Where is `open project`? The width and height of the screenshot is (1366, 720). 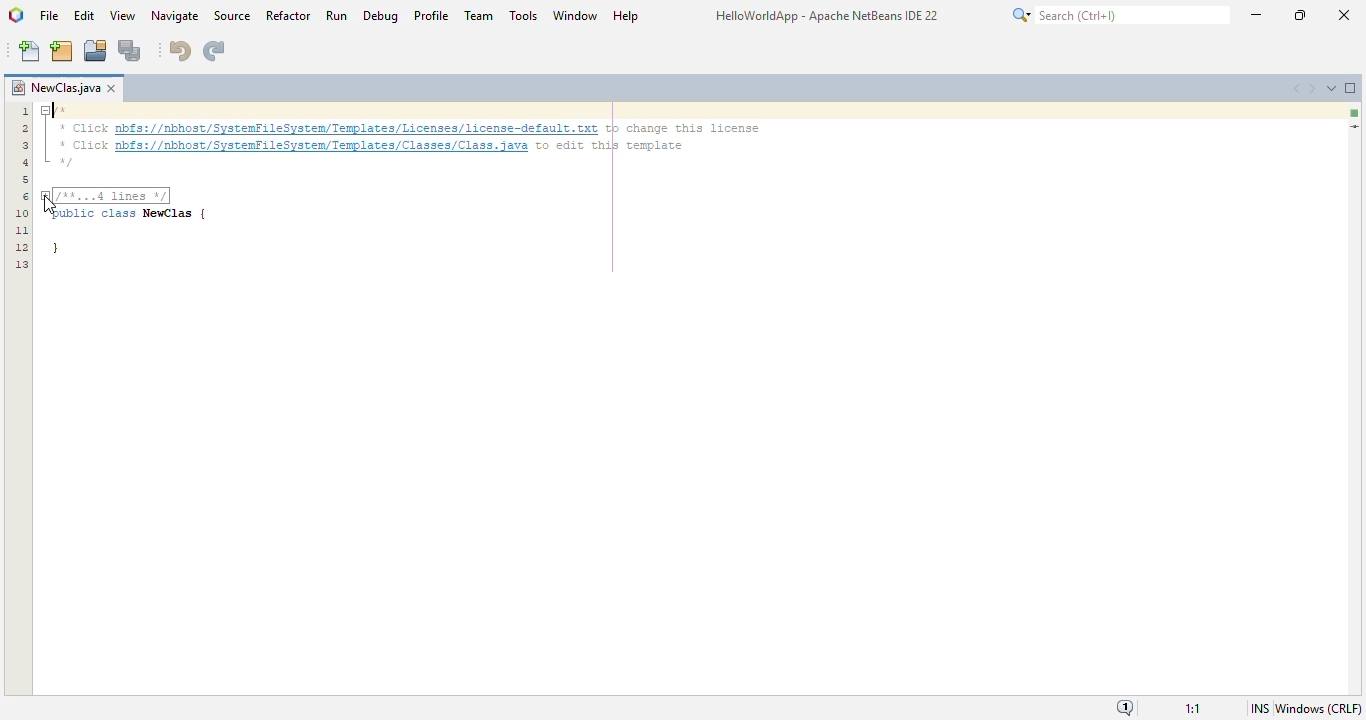
open project is located at coordinates (95, 49).